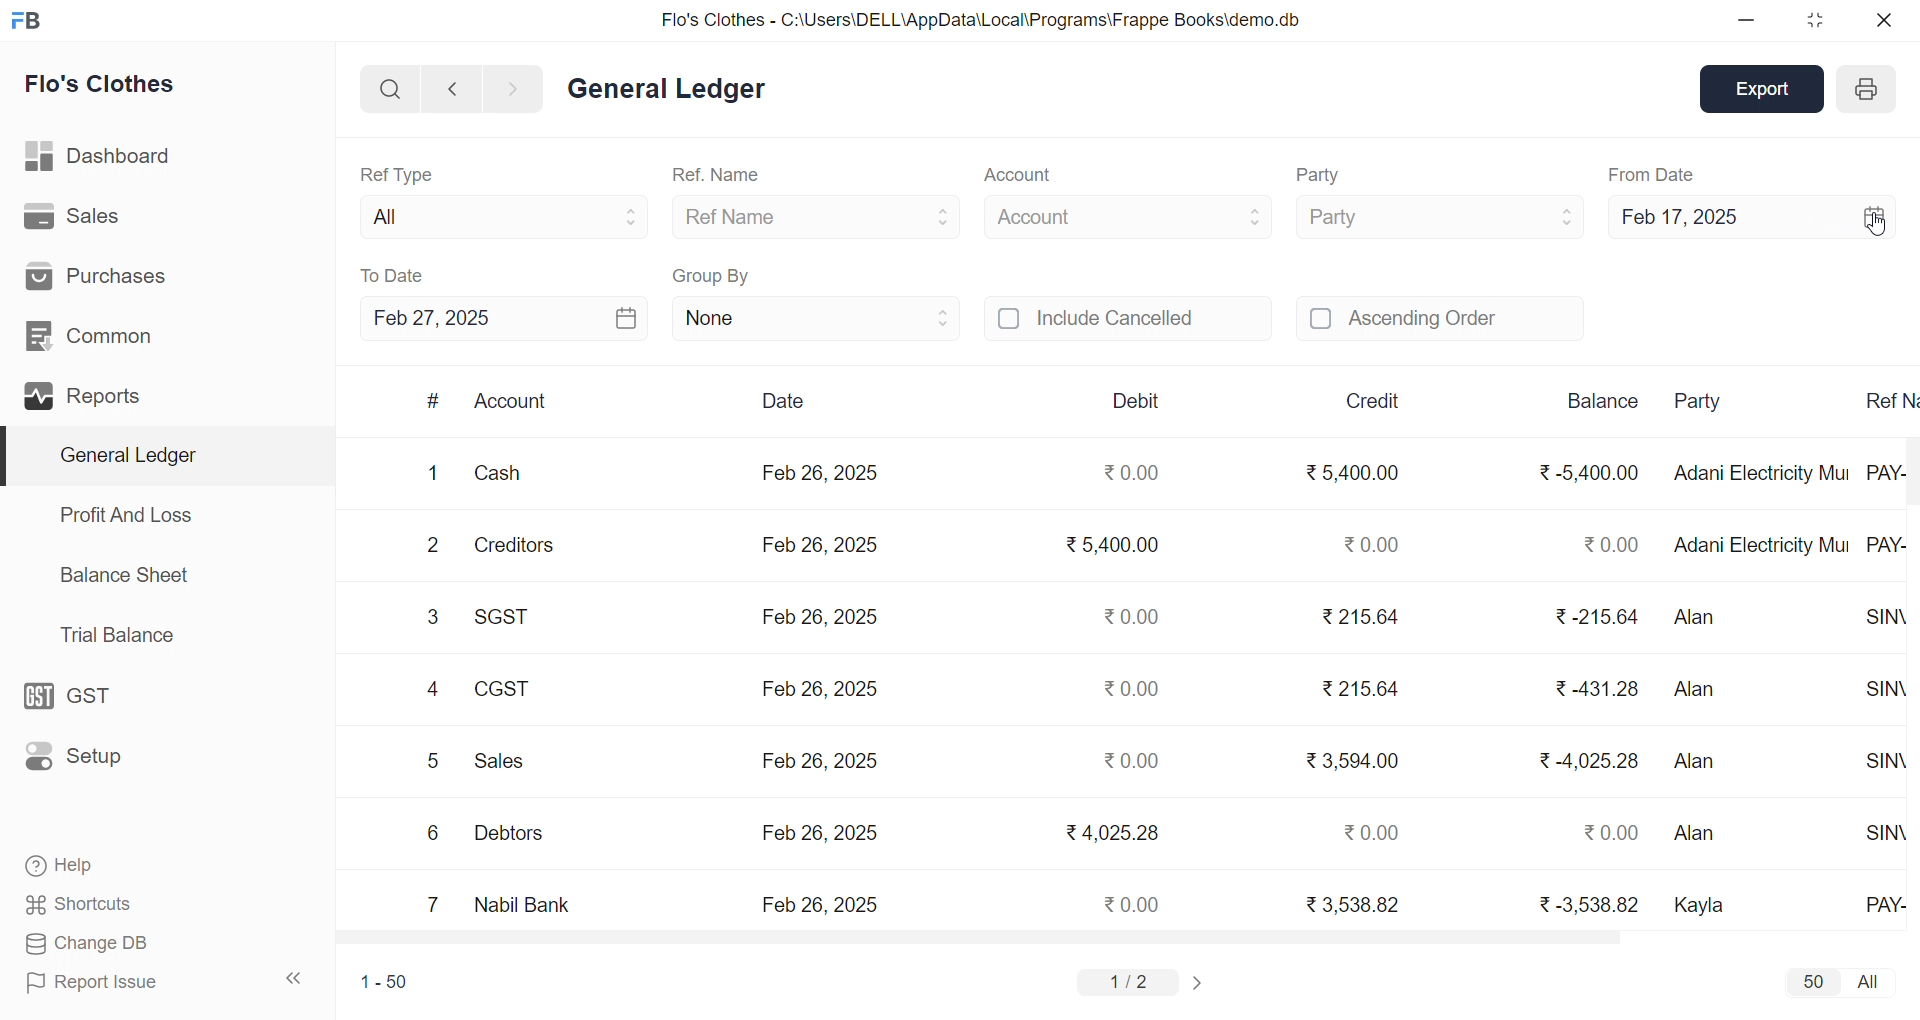 The width and height of the screenshot is (1920, 1020). Describe the element at coordinates (1373, 831) in the screenshot. I see `₹0.00` at that location.